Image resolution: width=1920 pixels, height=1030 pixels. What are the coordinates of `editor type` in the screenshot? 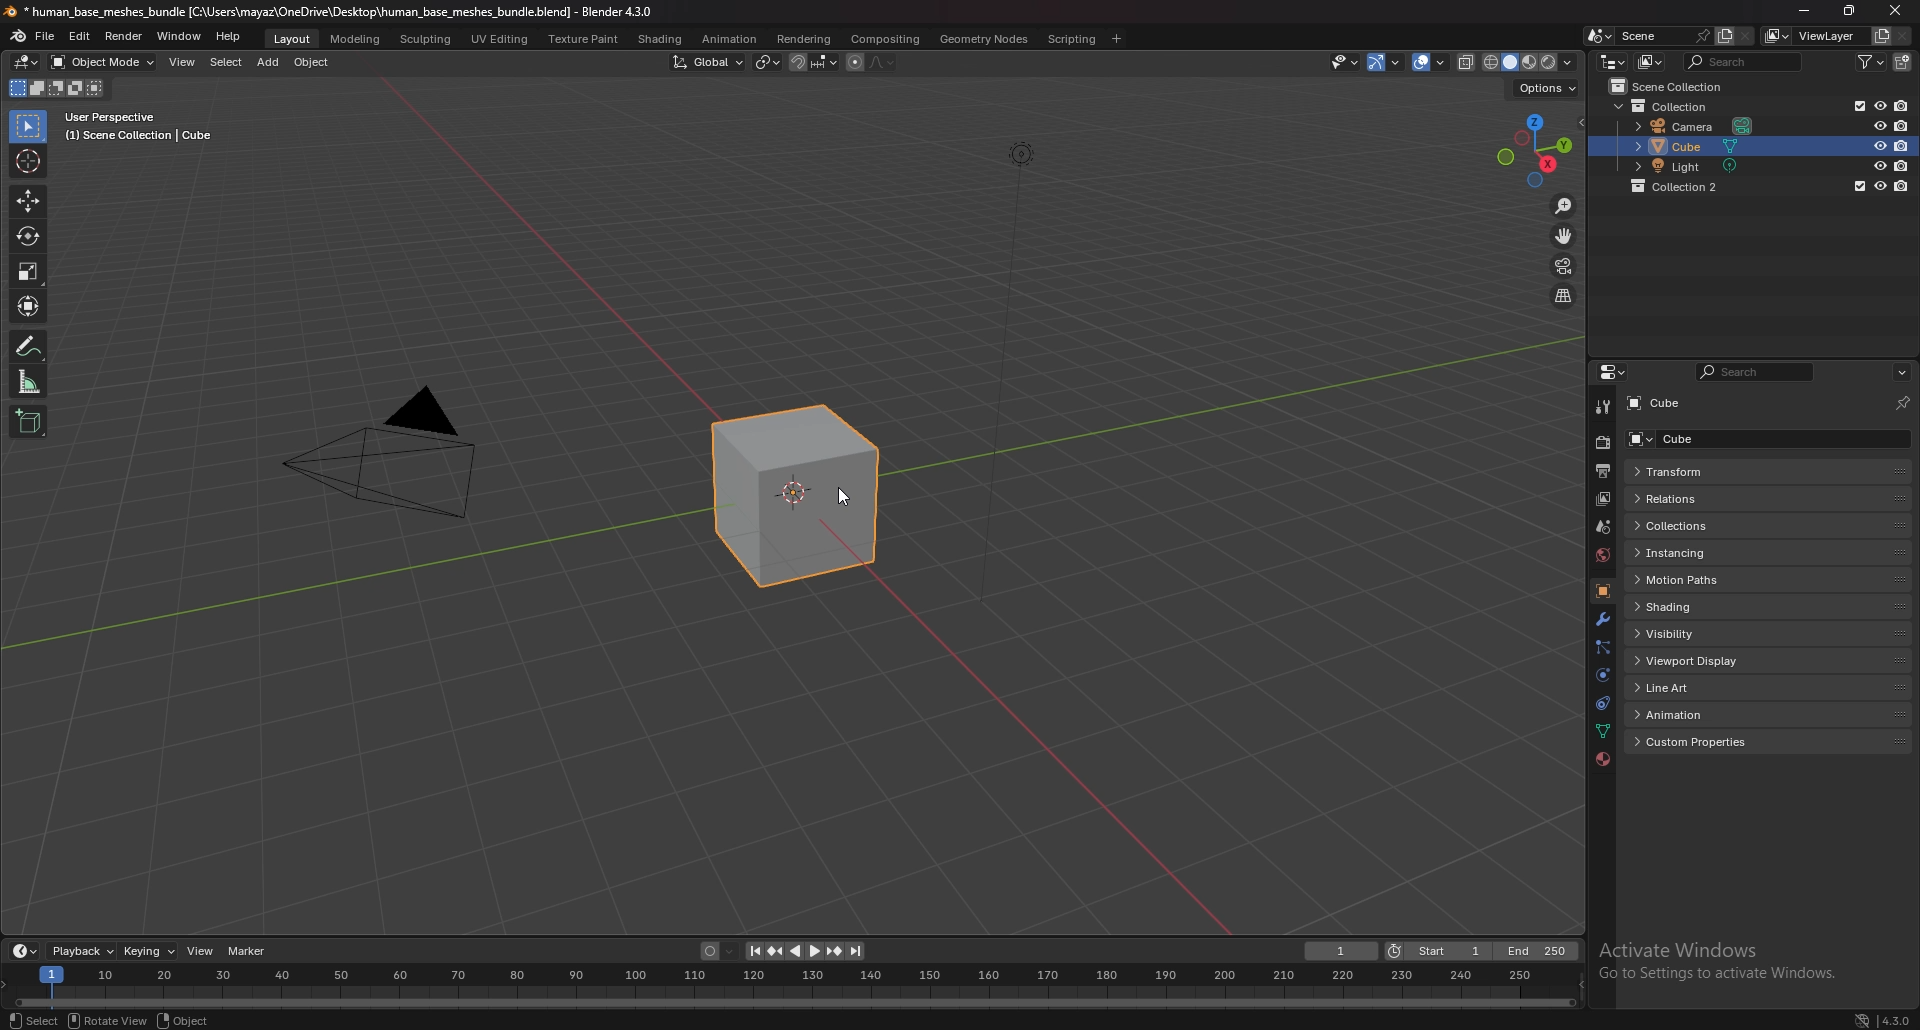 It's located at (26, 950).